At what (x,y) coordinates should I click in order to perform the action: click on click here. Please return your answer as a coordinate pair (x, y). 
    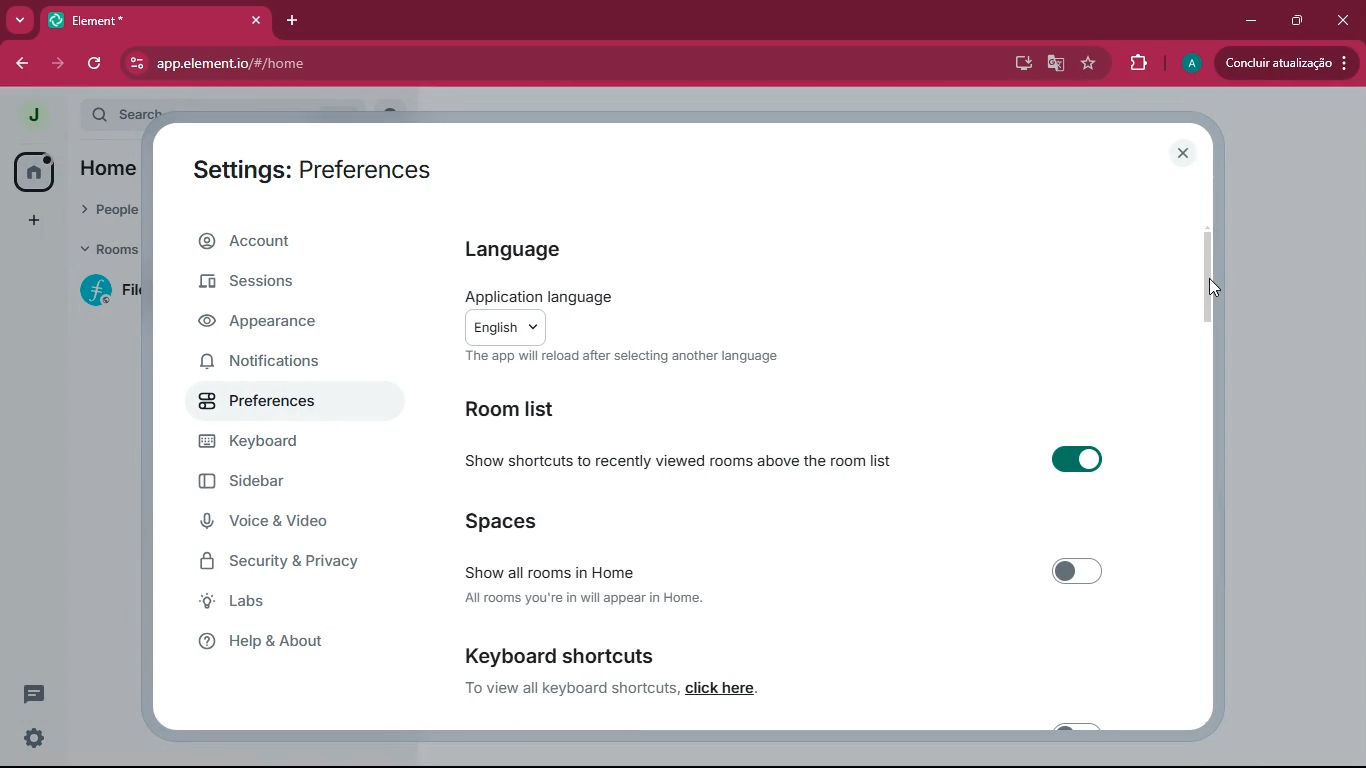
    Looking at the image, I should click on (723, 687).